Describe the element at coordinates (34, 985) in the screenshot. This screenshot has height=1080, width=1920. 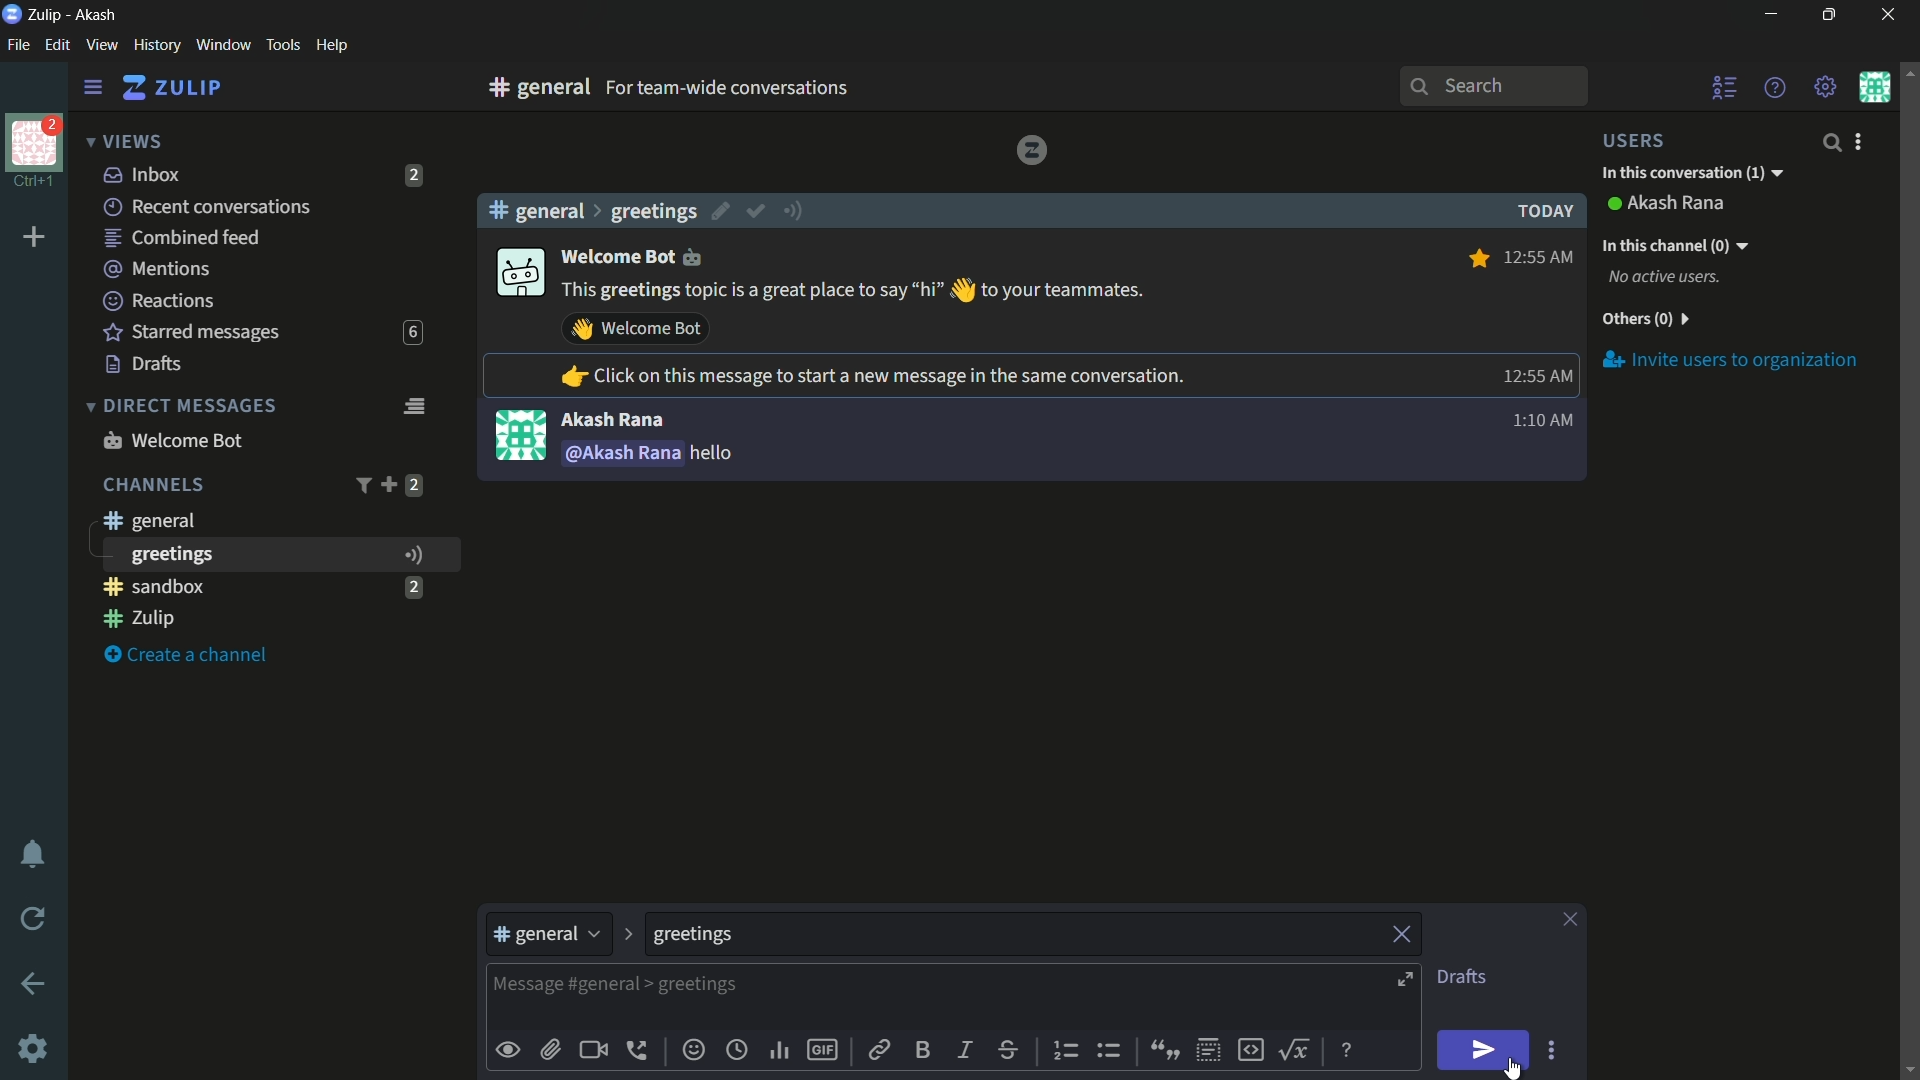
I see `go back` at that location.